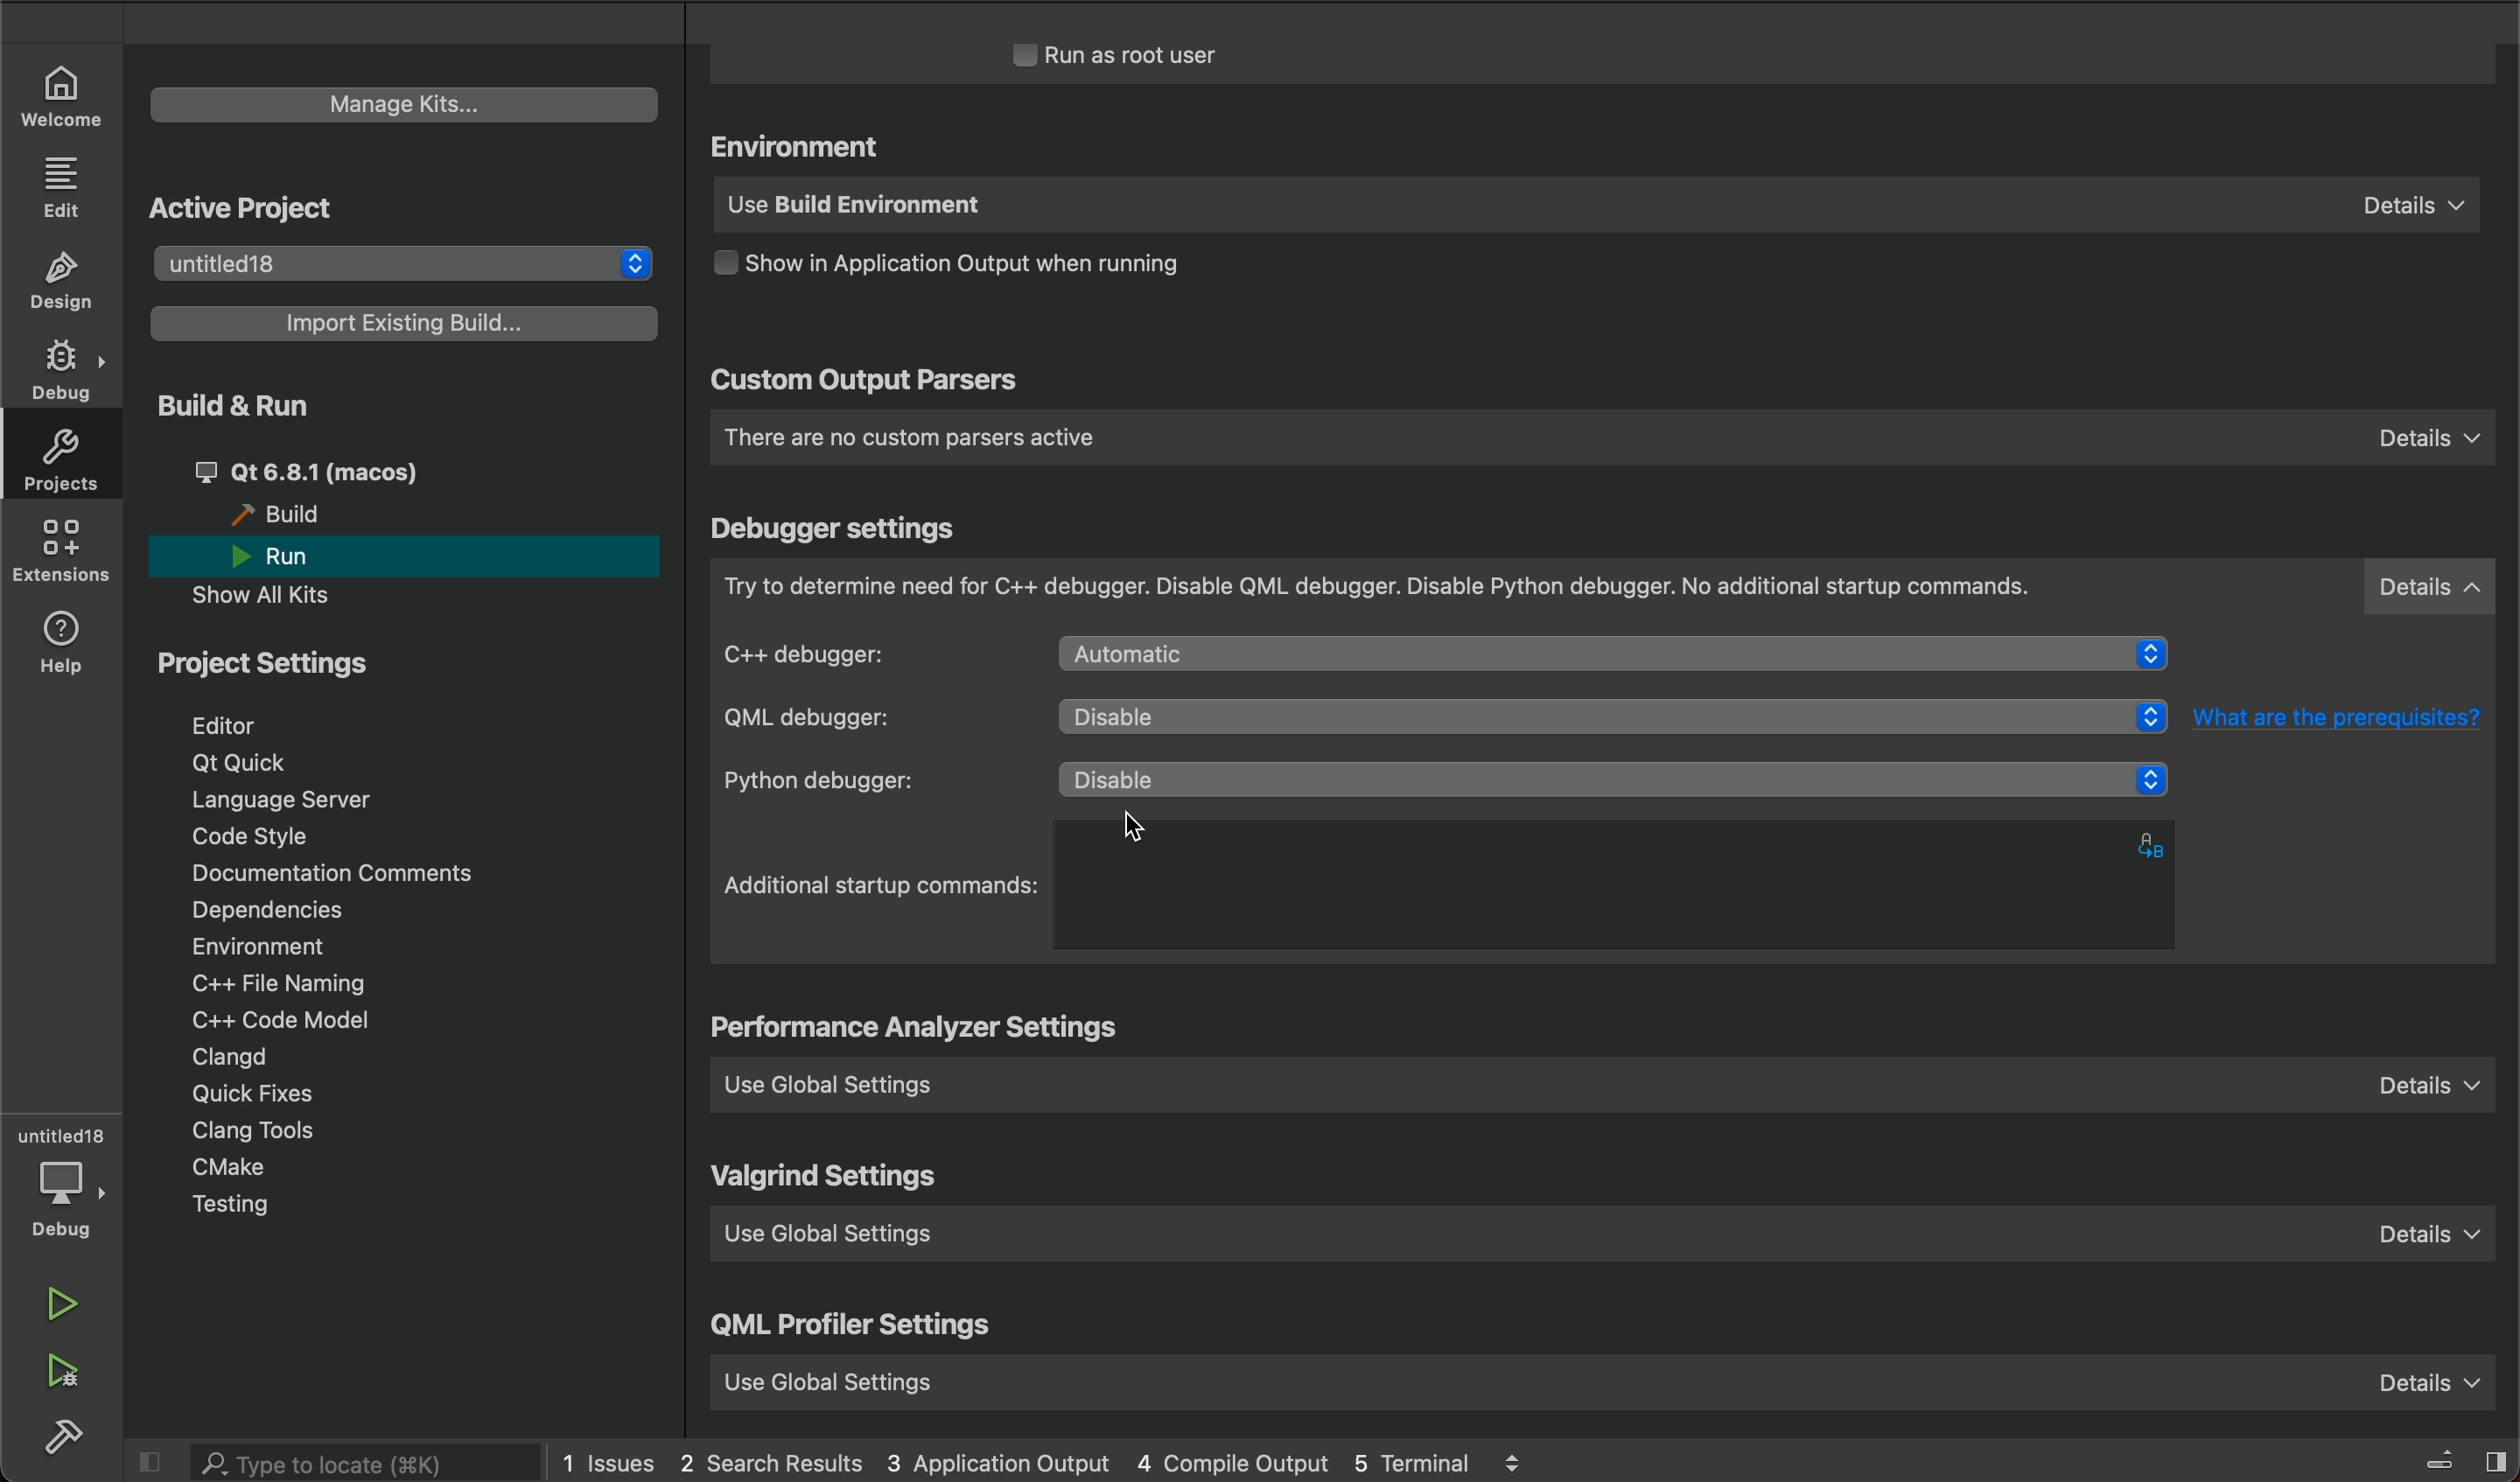  Describe the element at coordinates (1599, 1376) in the screenshot. I see `use global ` at that location.